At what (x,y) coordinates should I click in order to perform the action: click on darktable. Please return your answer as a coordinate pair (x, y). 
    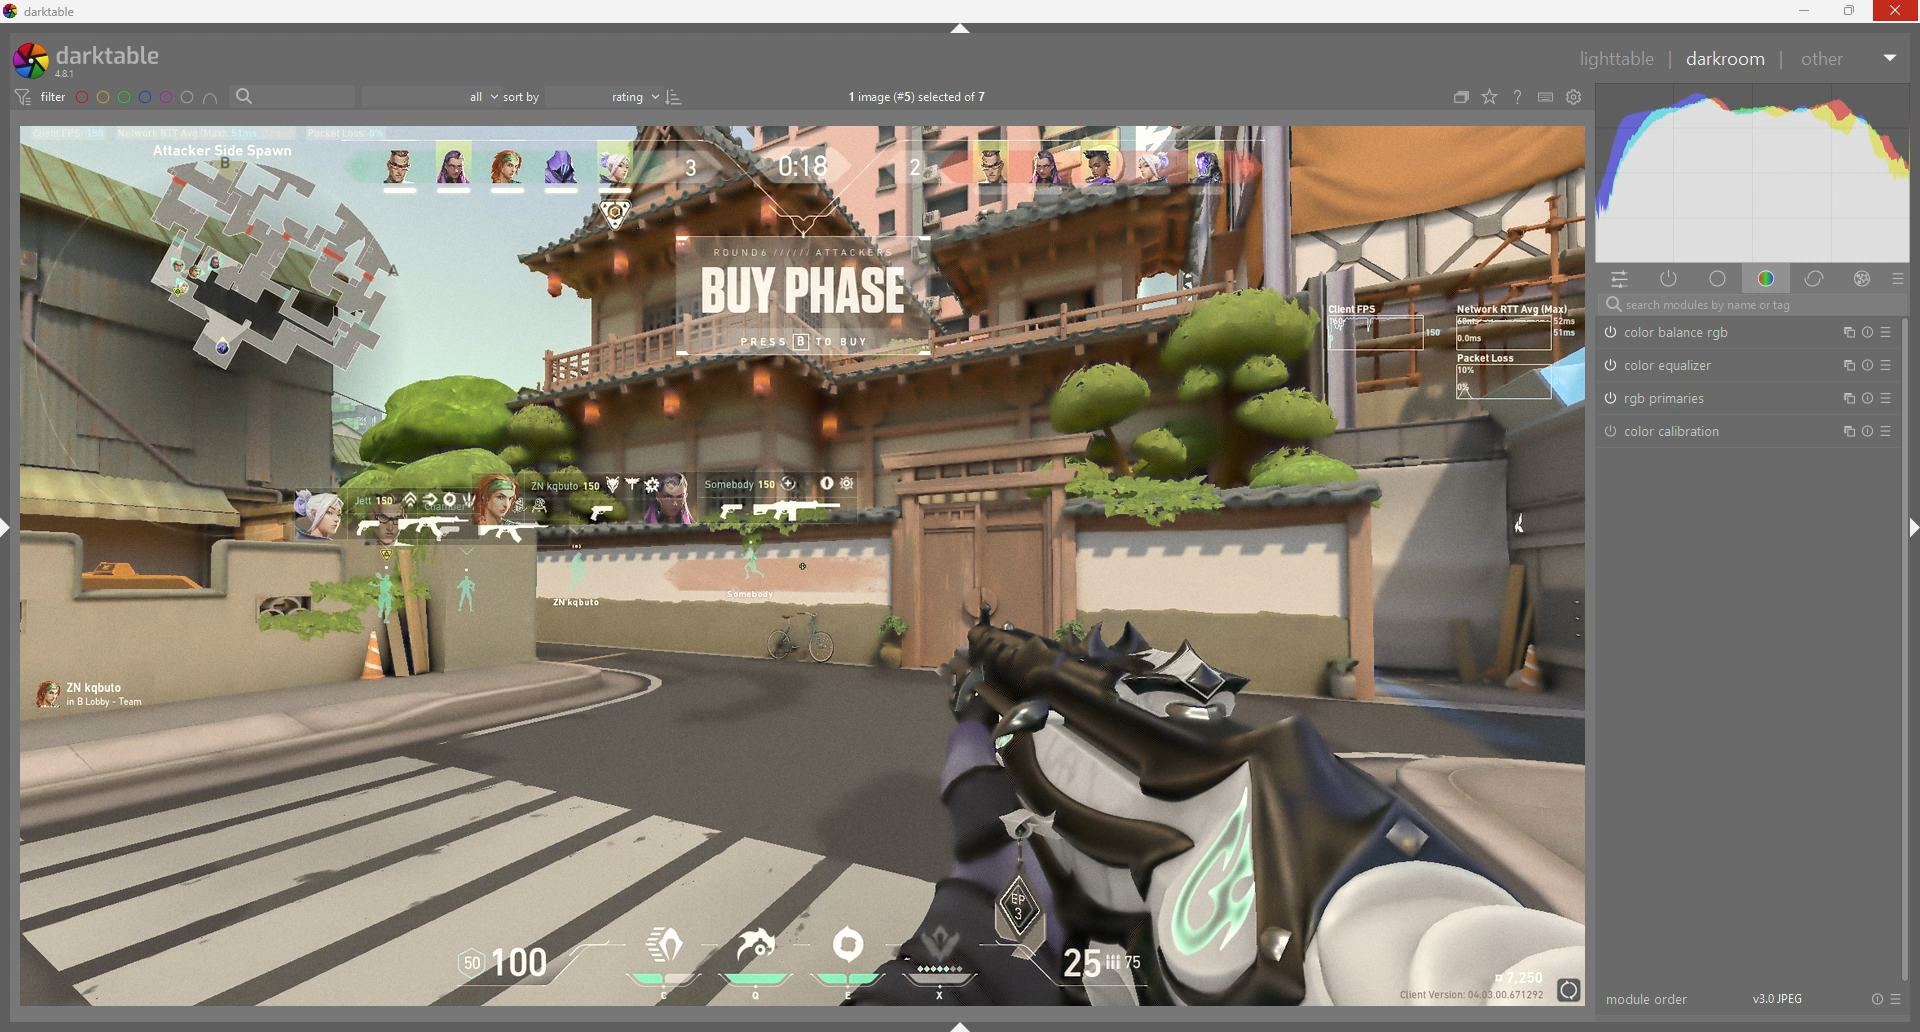
    Looking at the image, I should click on (101, 60).